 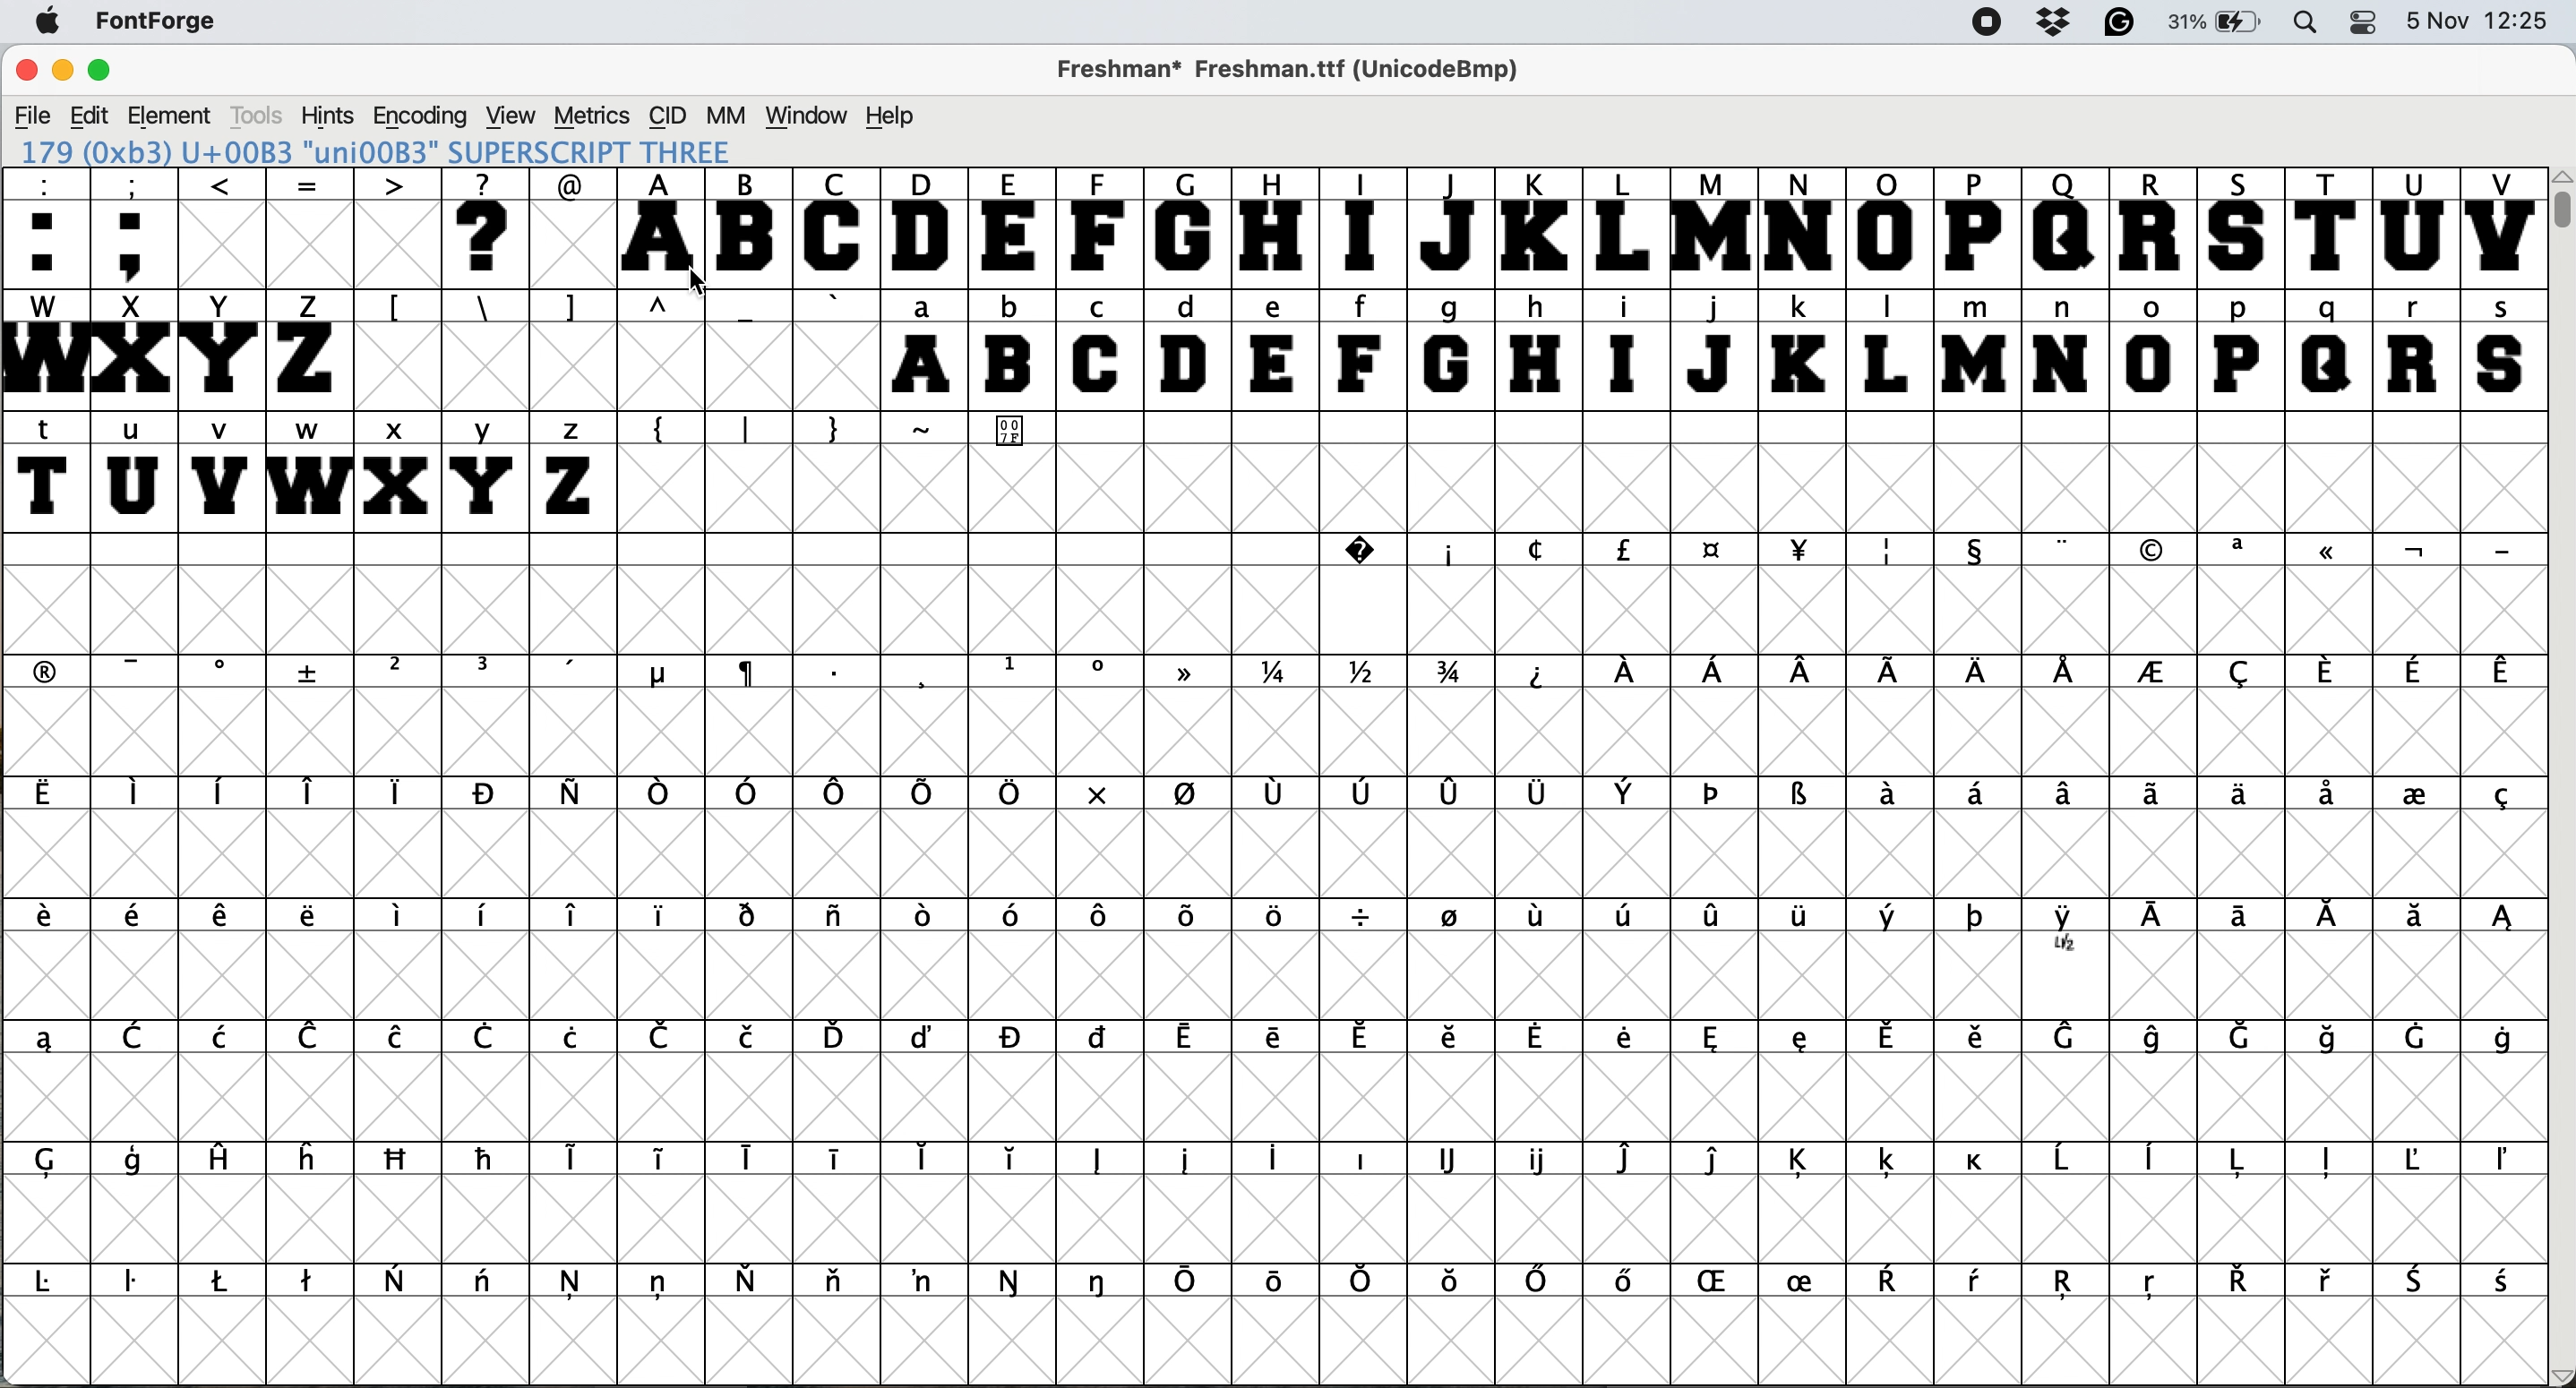 I want to click on symbol, so click(x=664, y=1162).